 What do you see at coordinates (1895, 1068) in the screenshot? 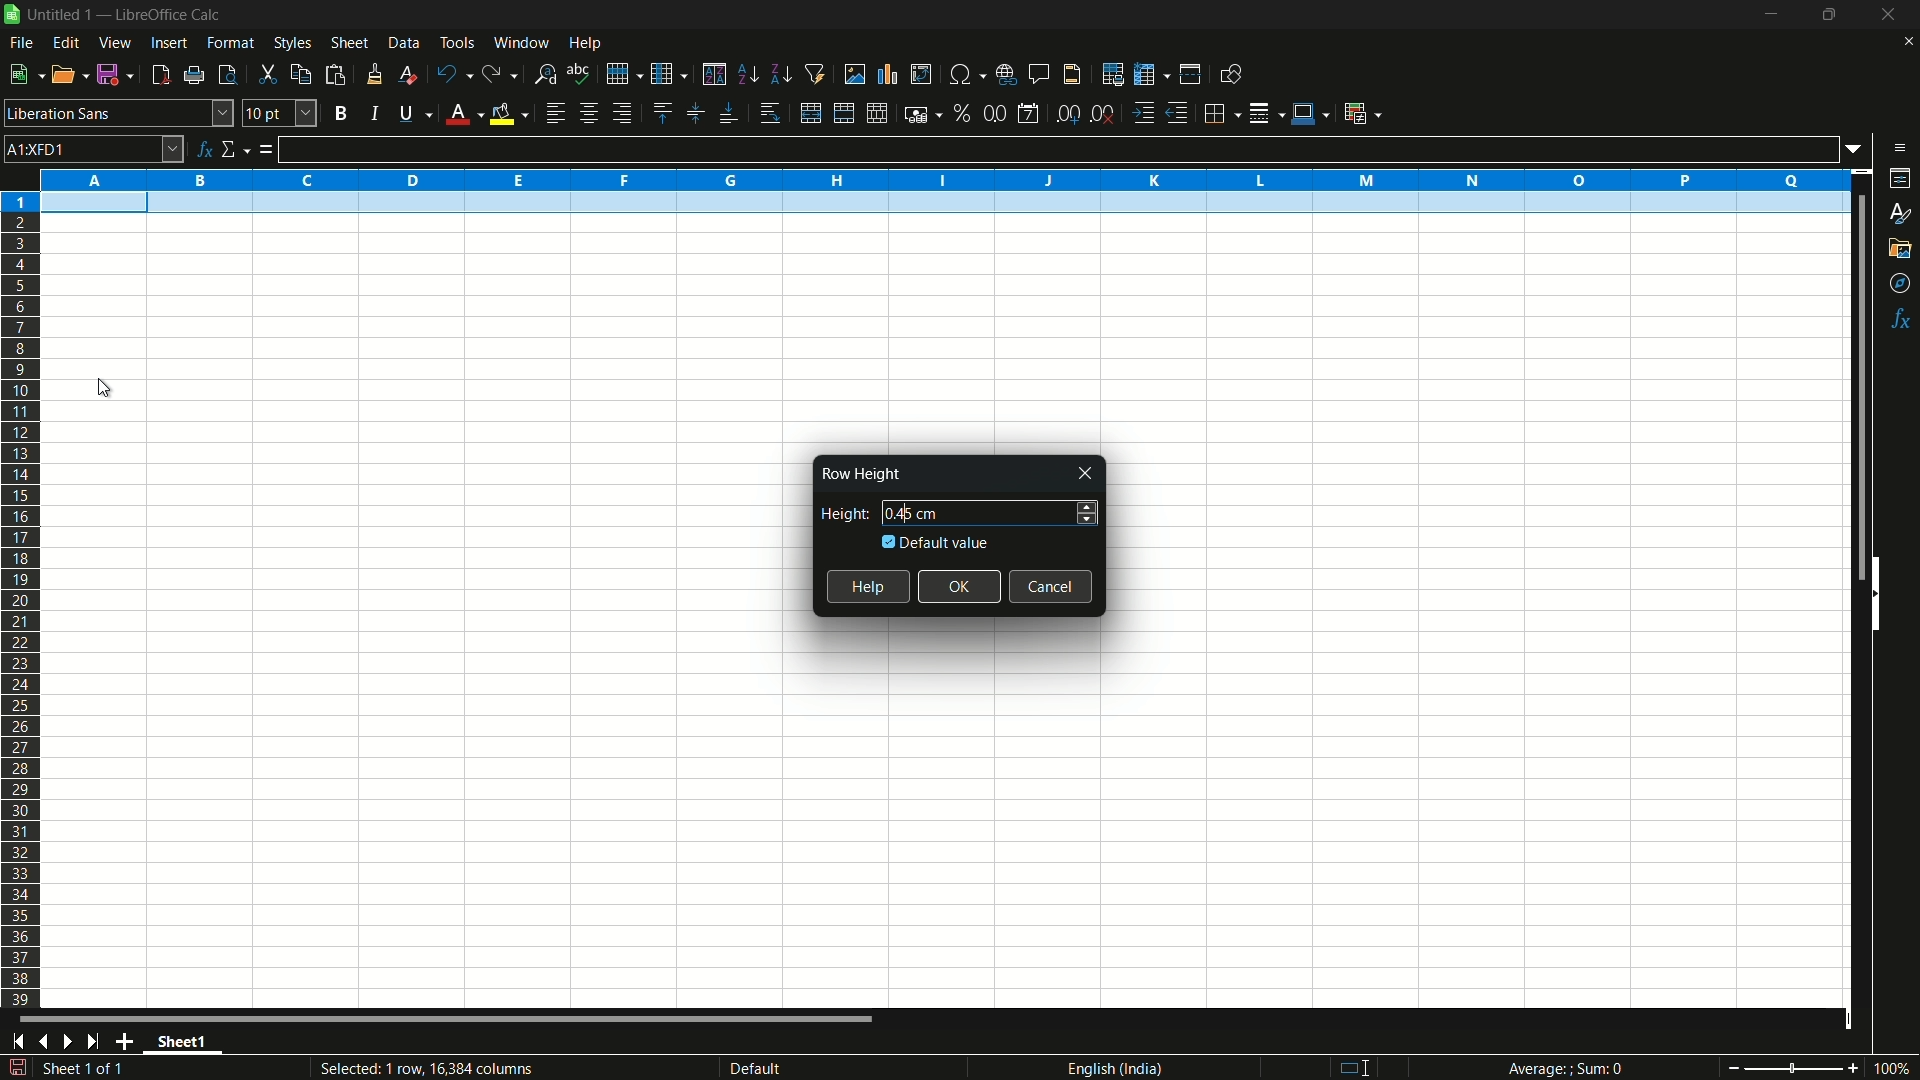
I see `current zoom 100%` at bounding box center [1895, 1068].